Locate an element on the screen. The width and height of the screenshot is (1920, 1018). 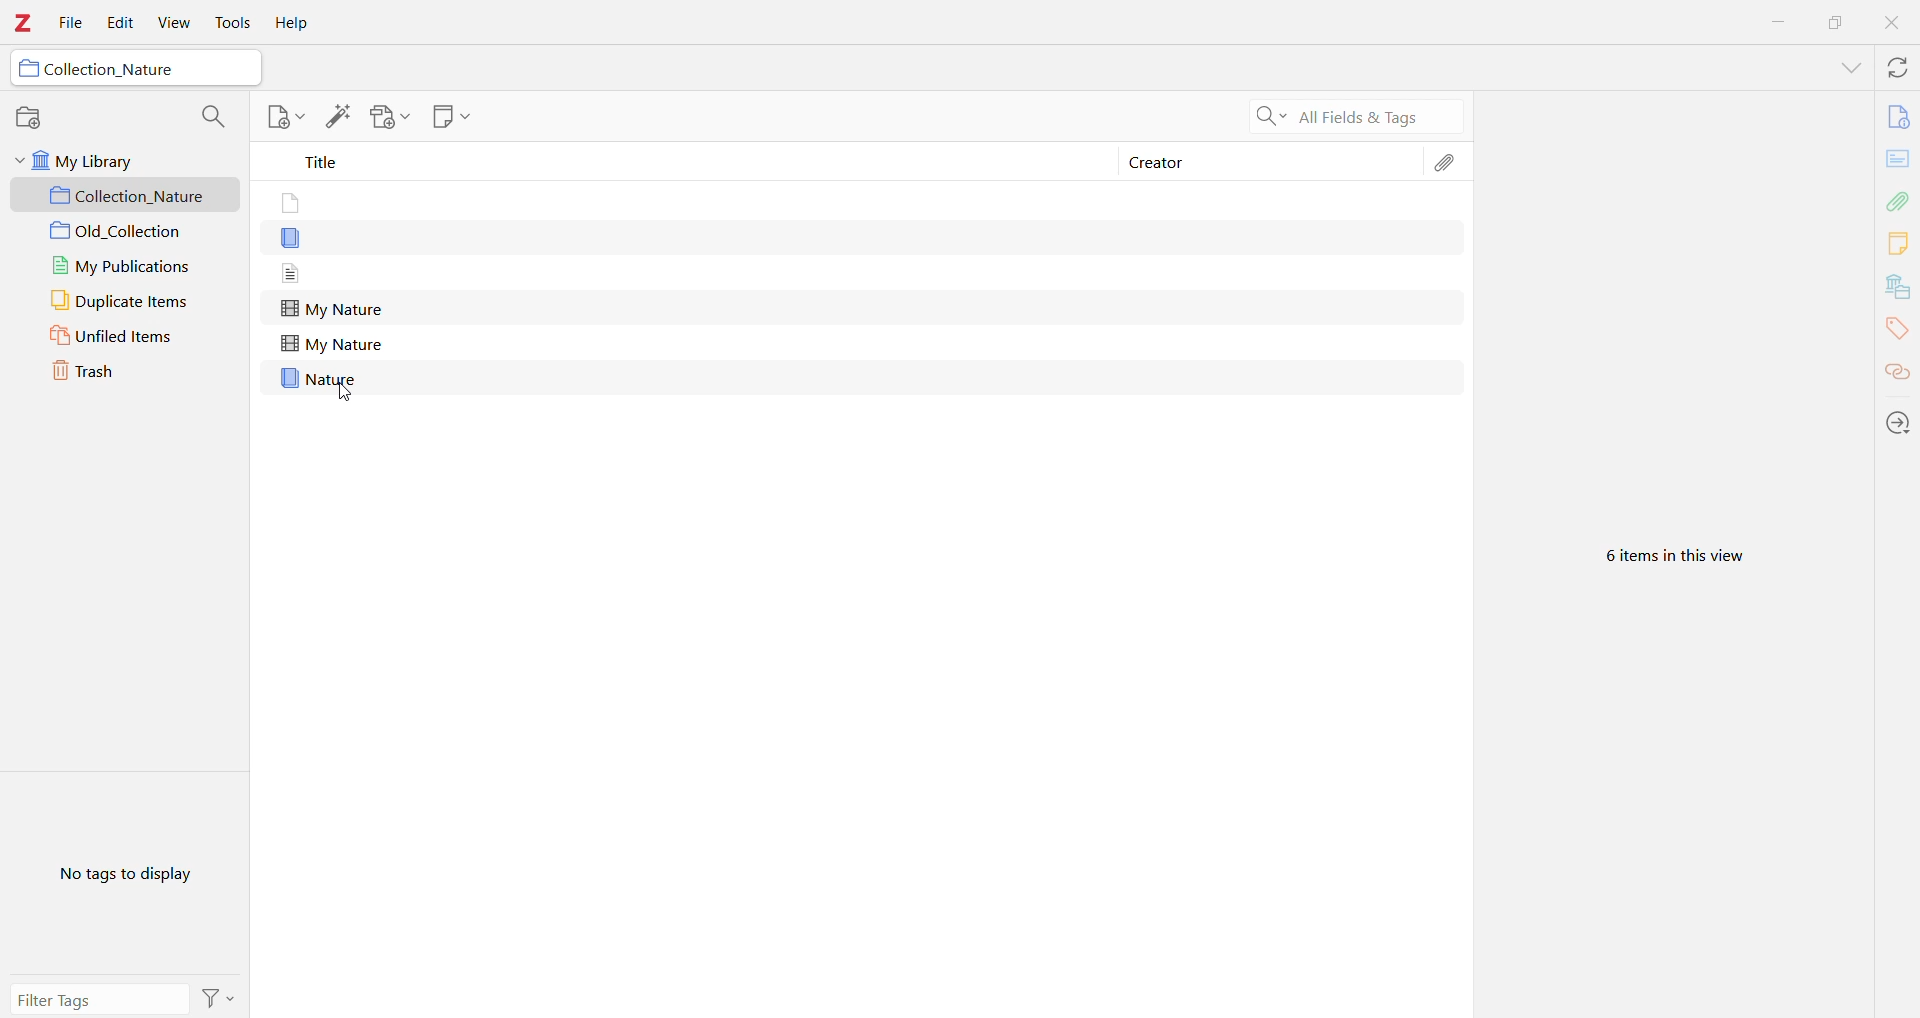
My Publications is located at coordinates (125, 268).